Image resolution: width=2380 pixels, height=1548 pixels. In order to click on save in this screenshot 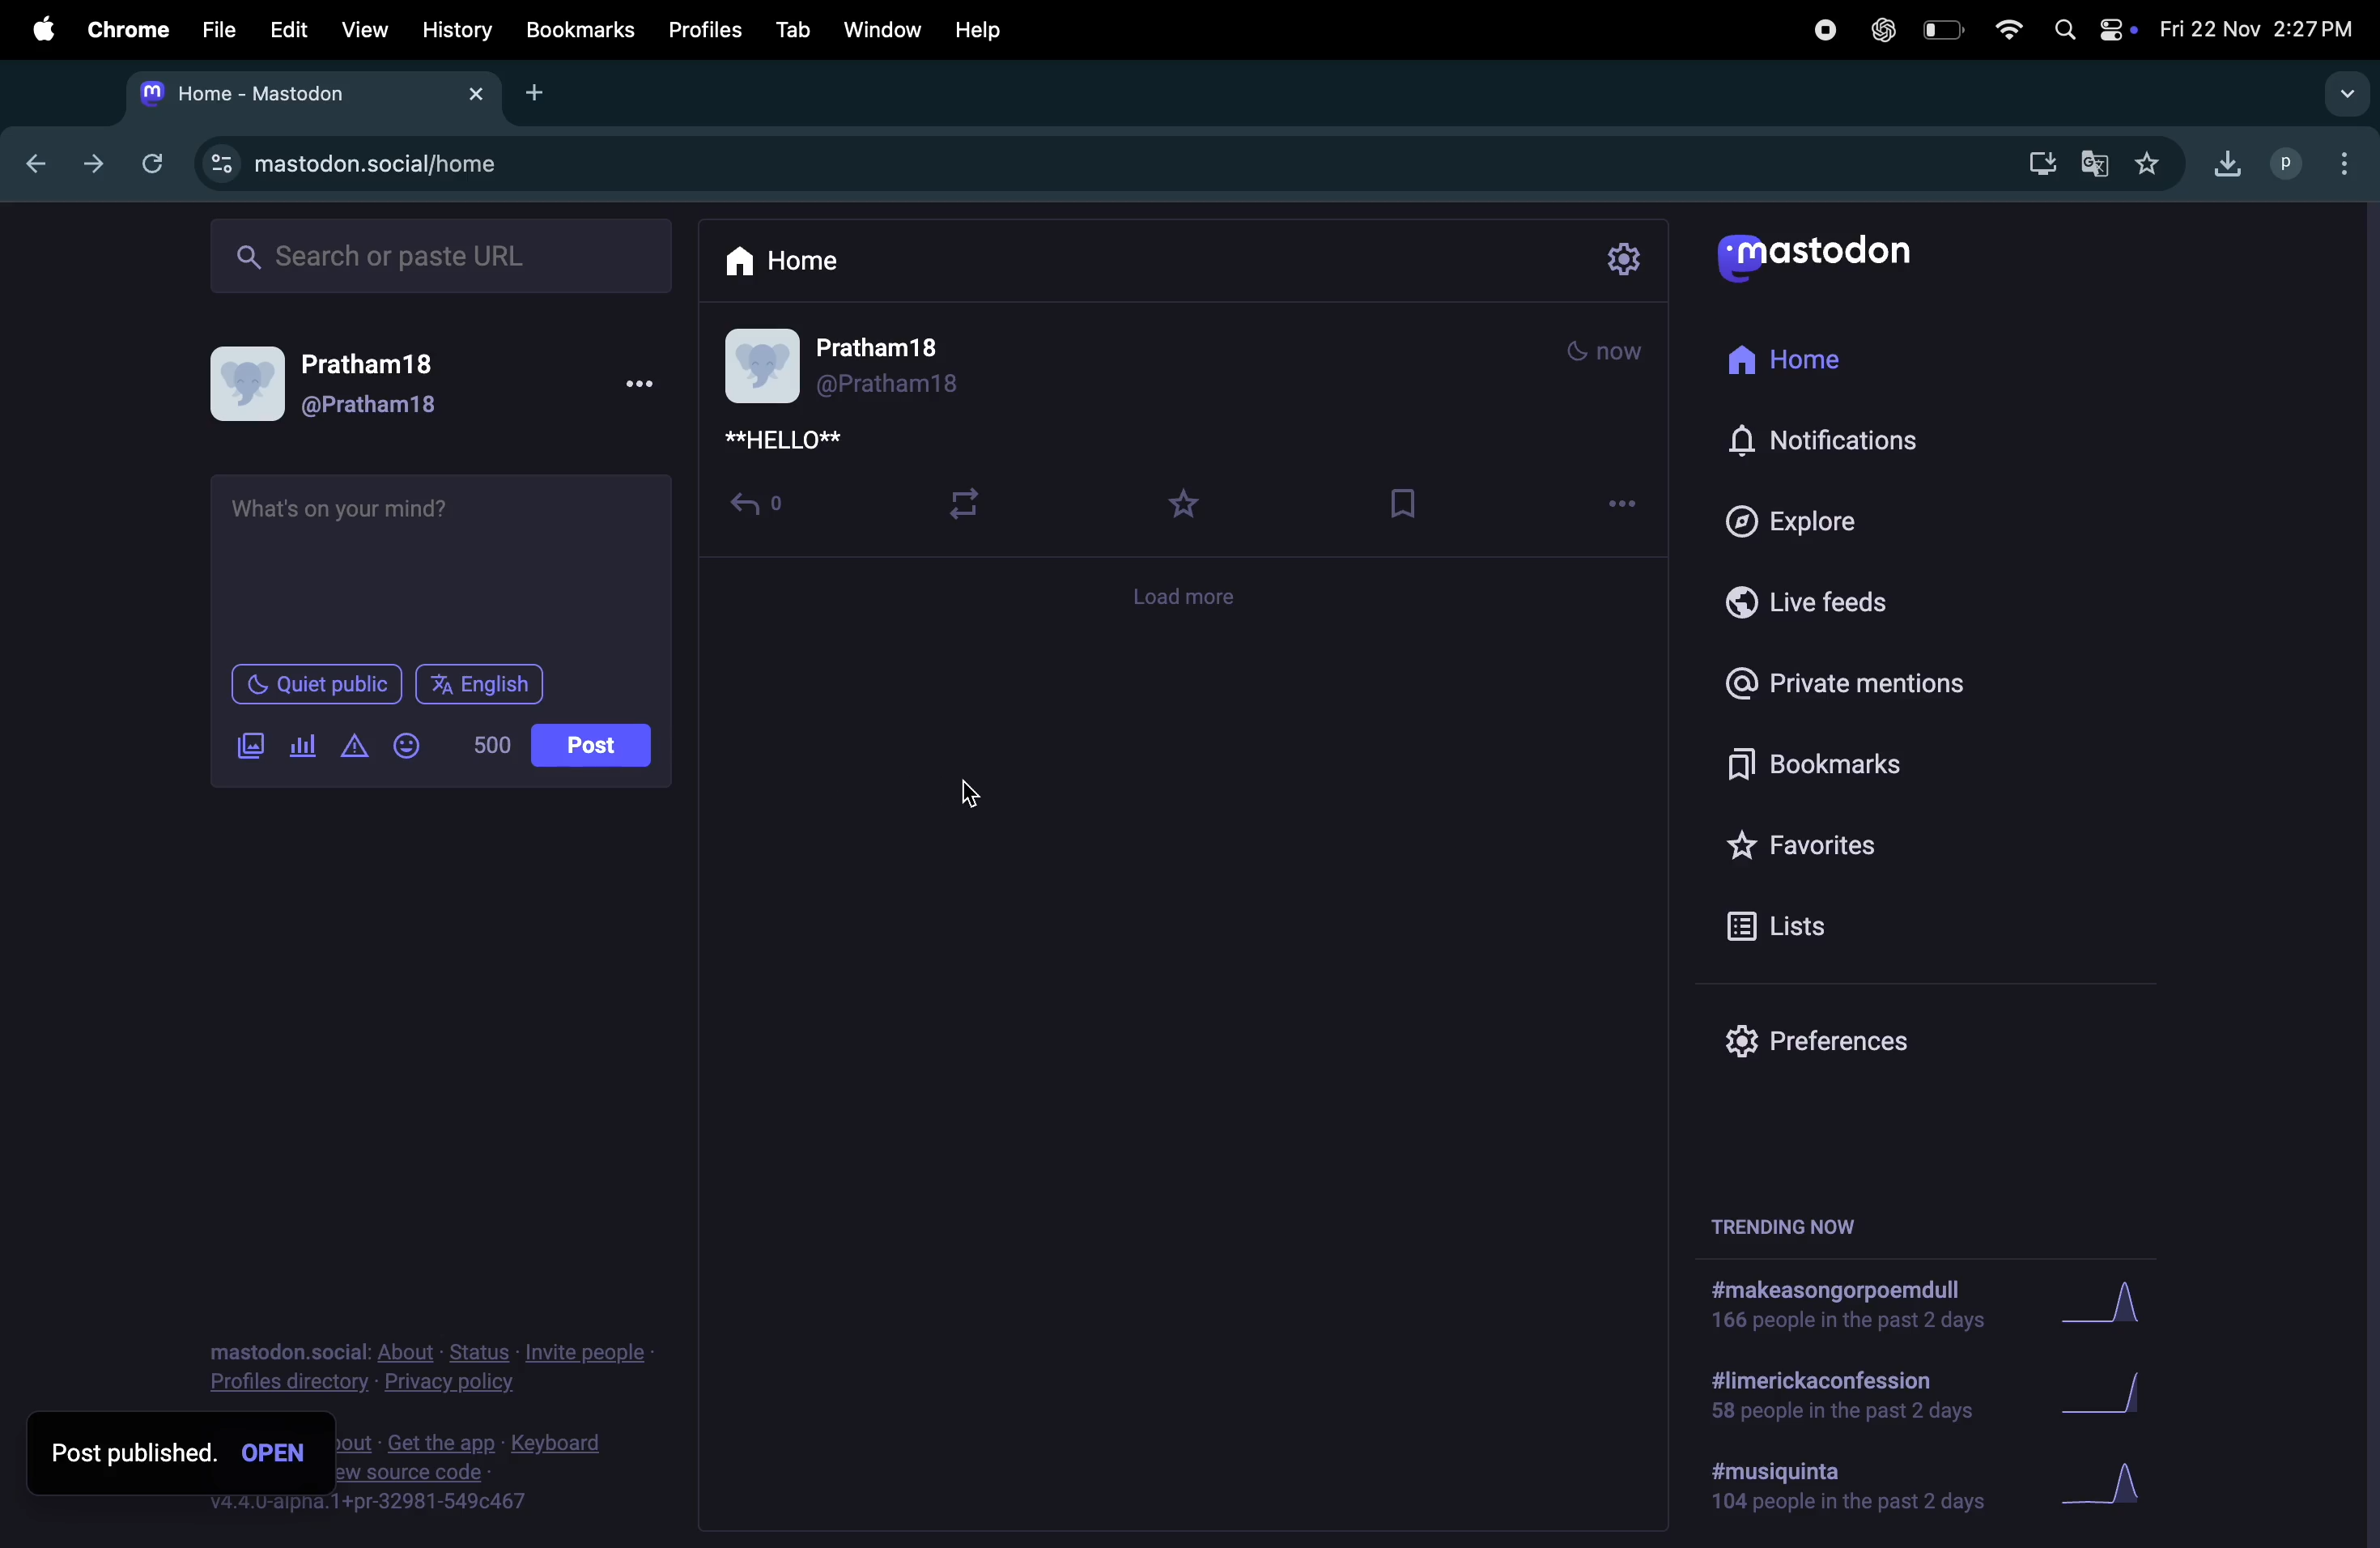, I will do `click(1418, 507)`.